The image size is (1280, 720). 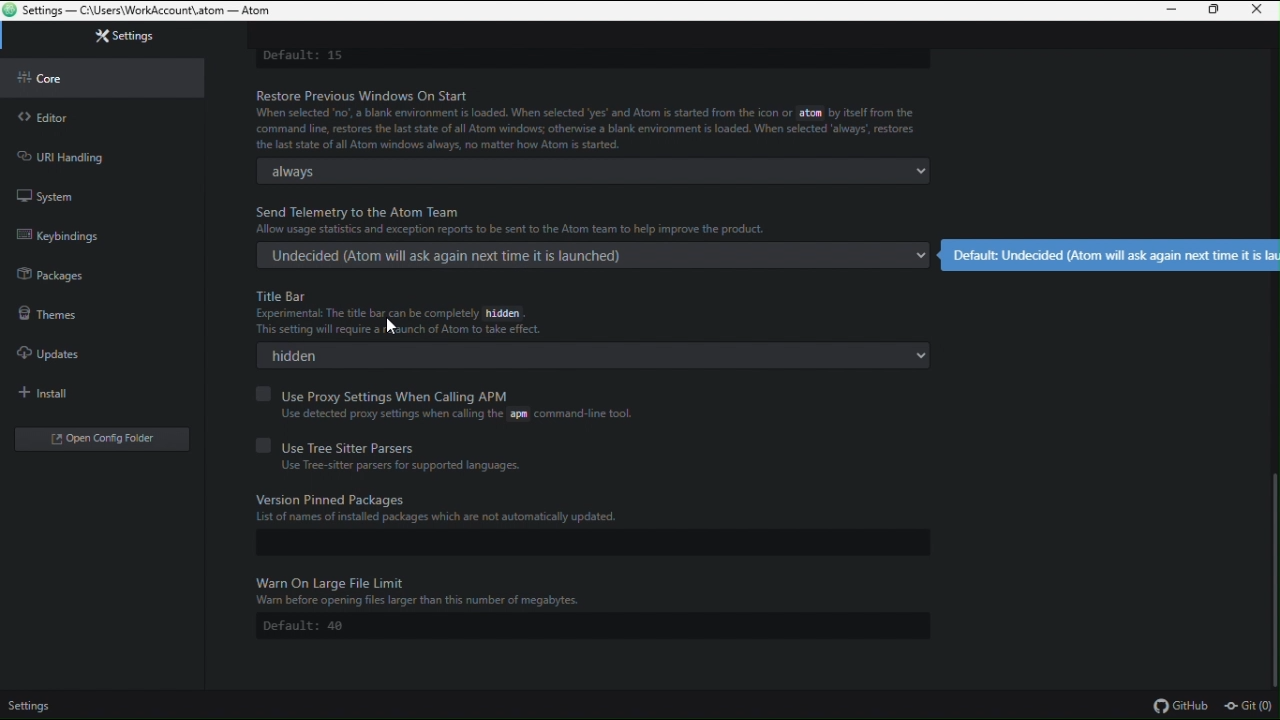 I want to click on settings, so click(x=104, y=41).